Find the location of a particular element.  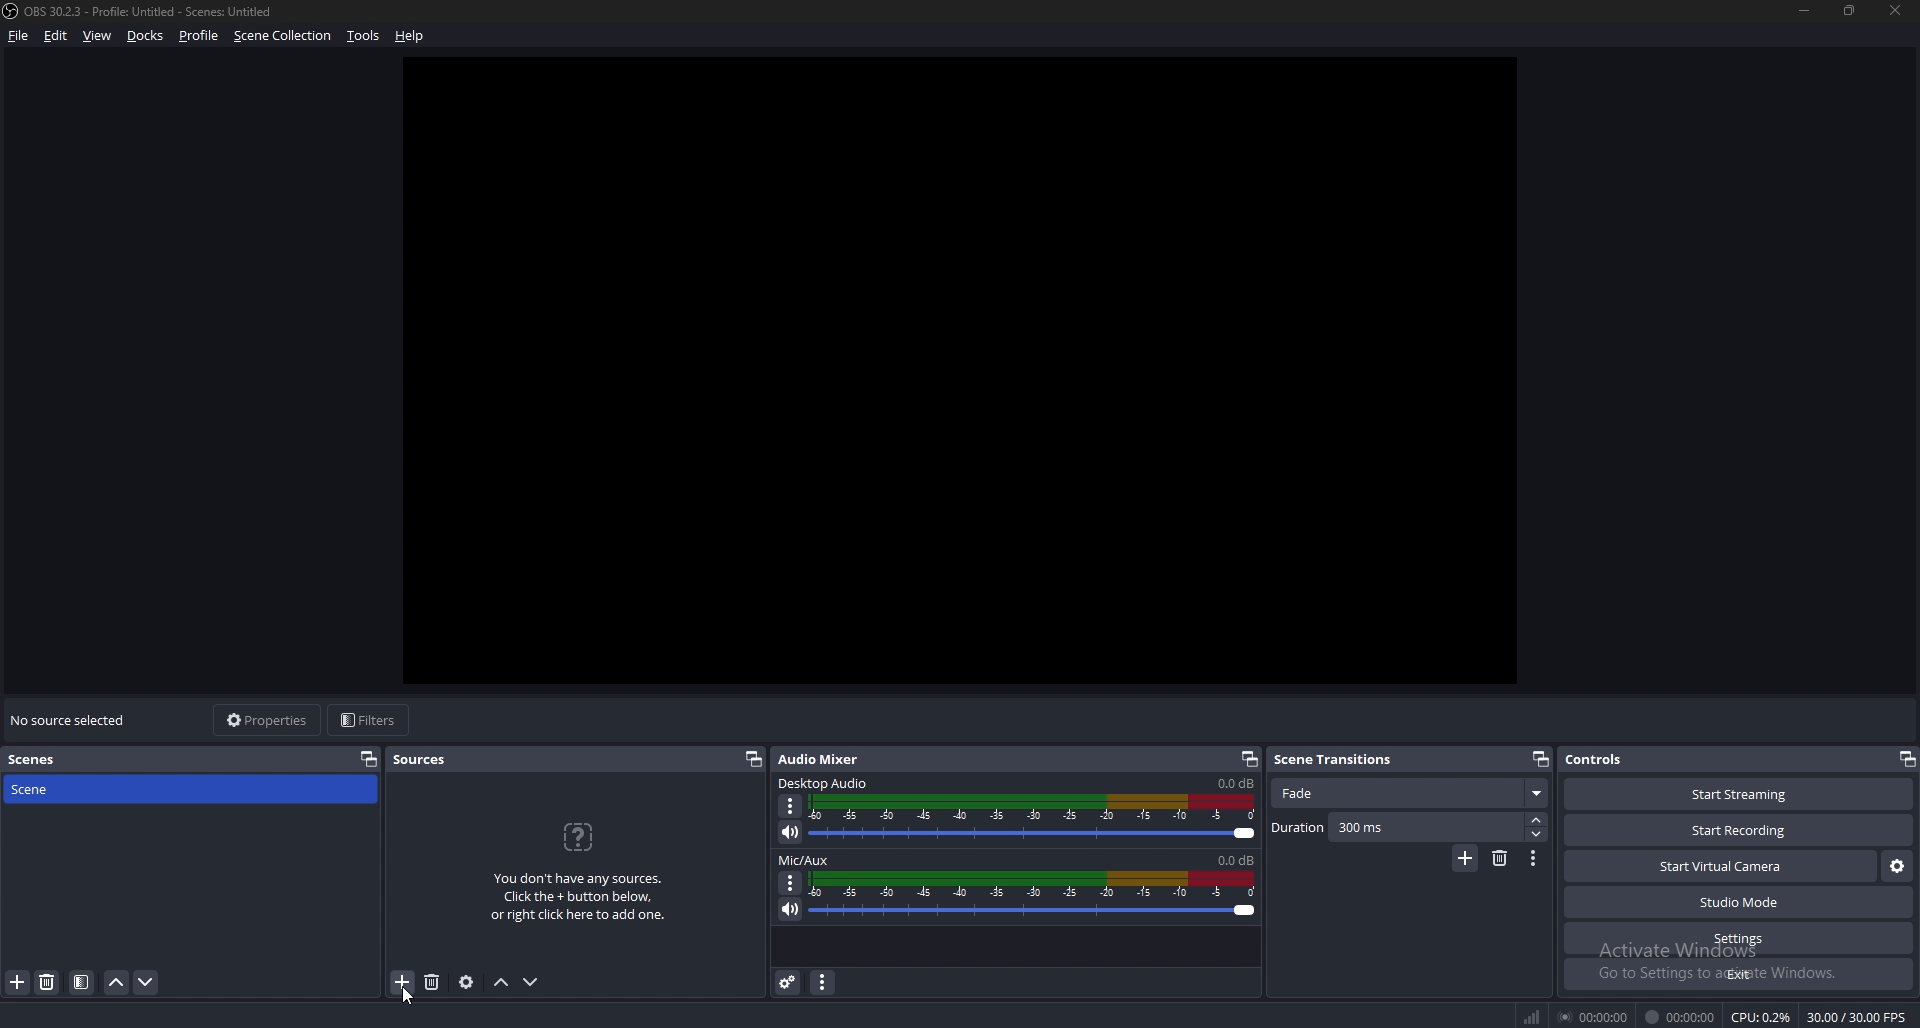

Scene transitions is located at coordinates (1344, 760).